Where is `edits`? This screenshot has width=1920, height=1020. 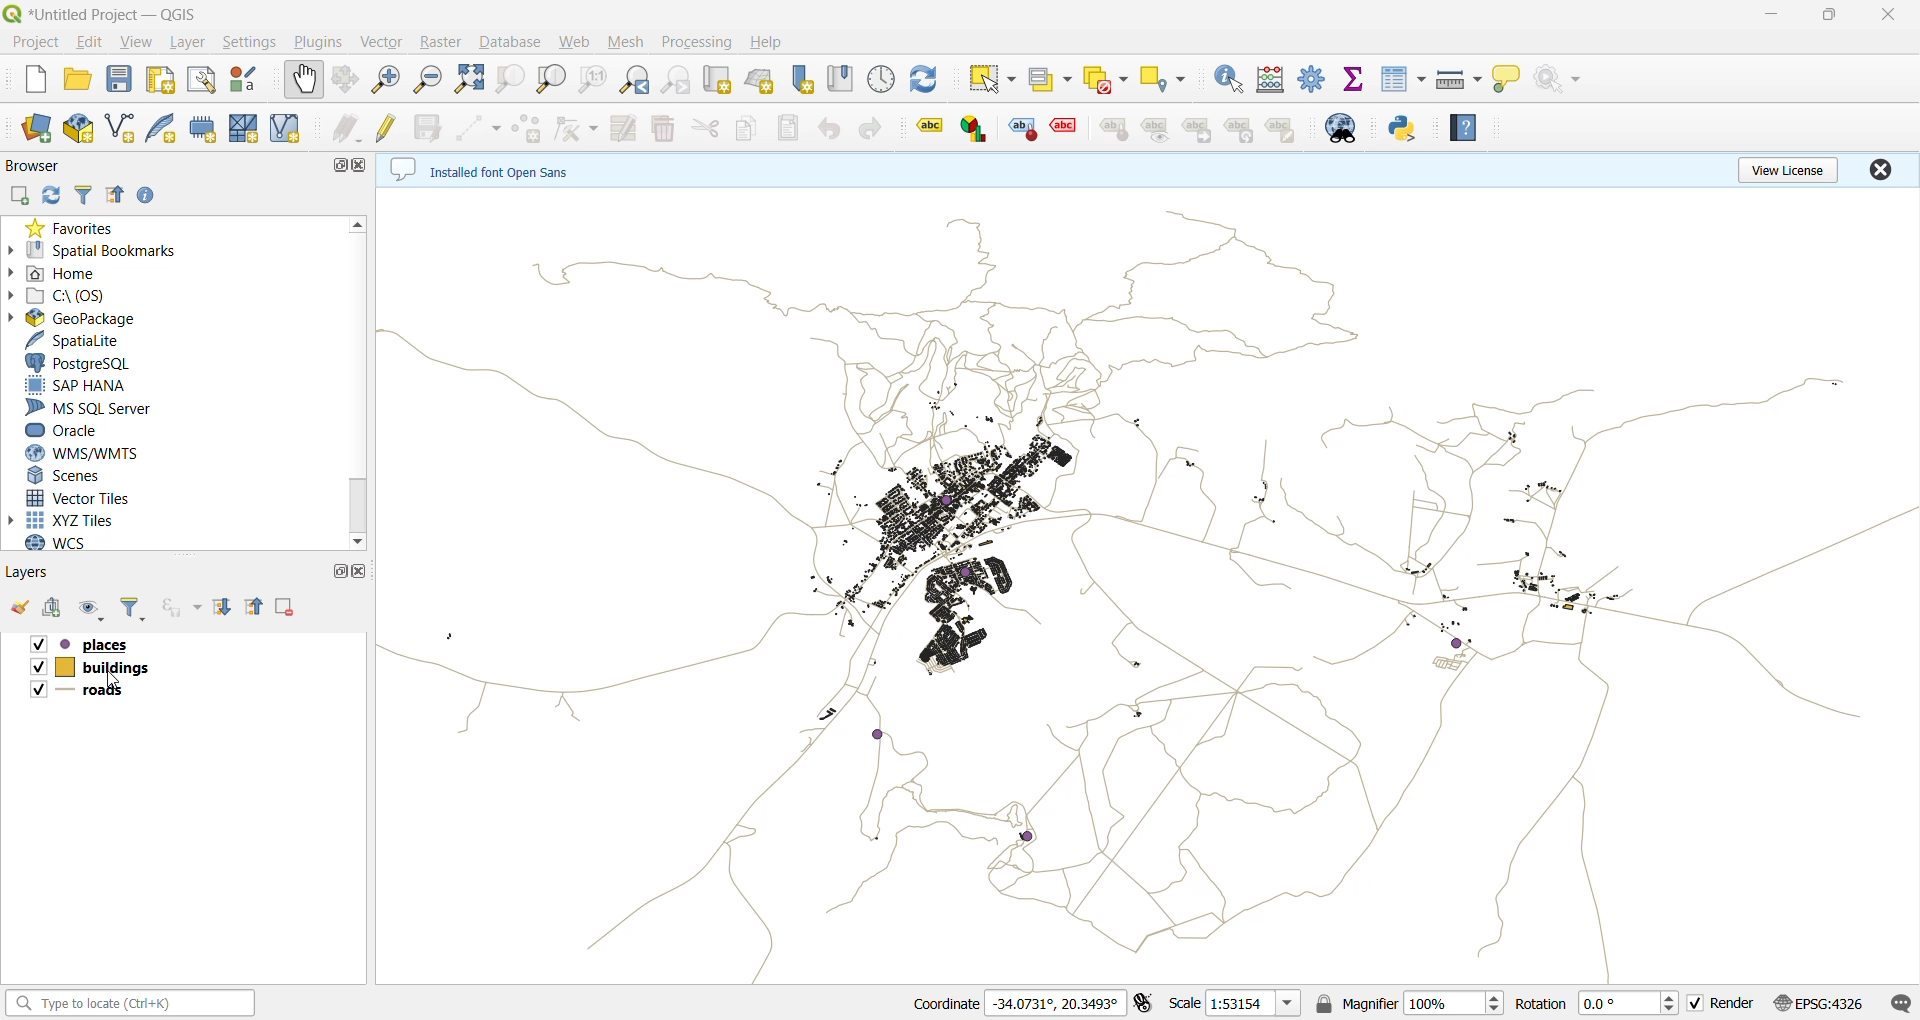 edits is located at coordinates (348, 127).